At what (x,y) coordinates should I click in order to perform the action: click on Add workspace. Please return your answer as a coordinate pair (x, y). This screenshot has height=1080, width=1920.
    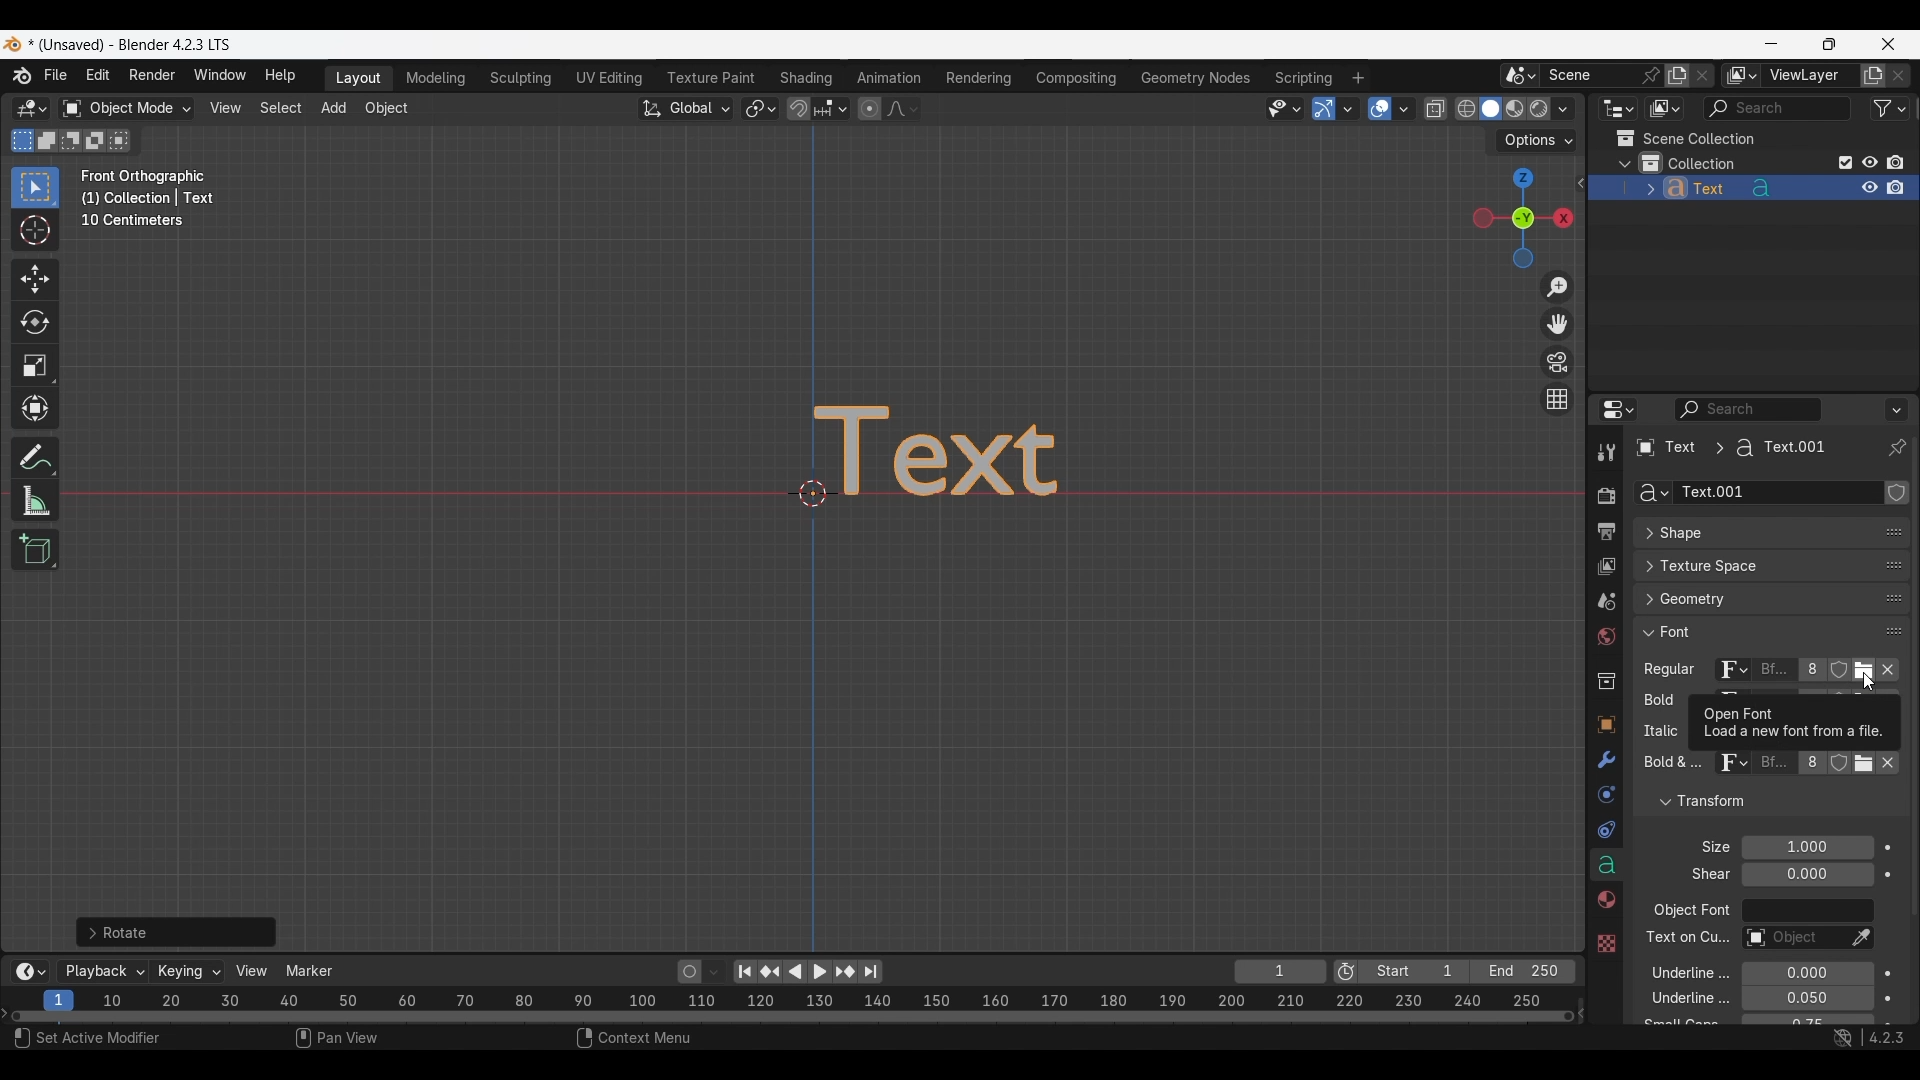
    Looking at the image, I should click on (1357, 78).